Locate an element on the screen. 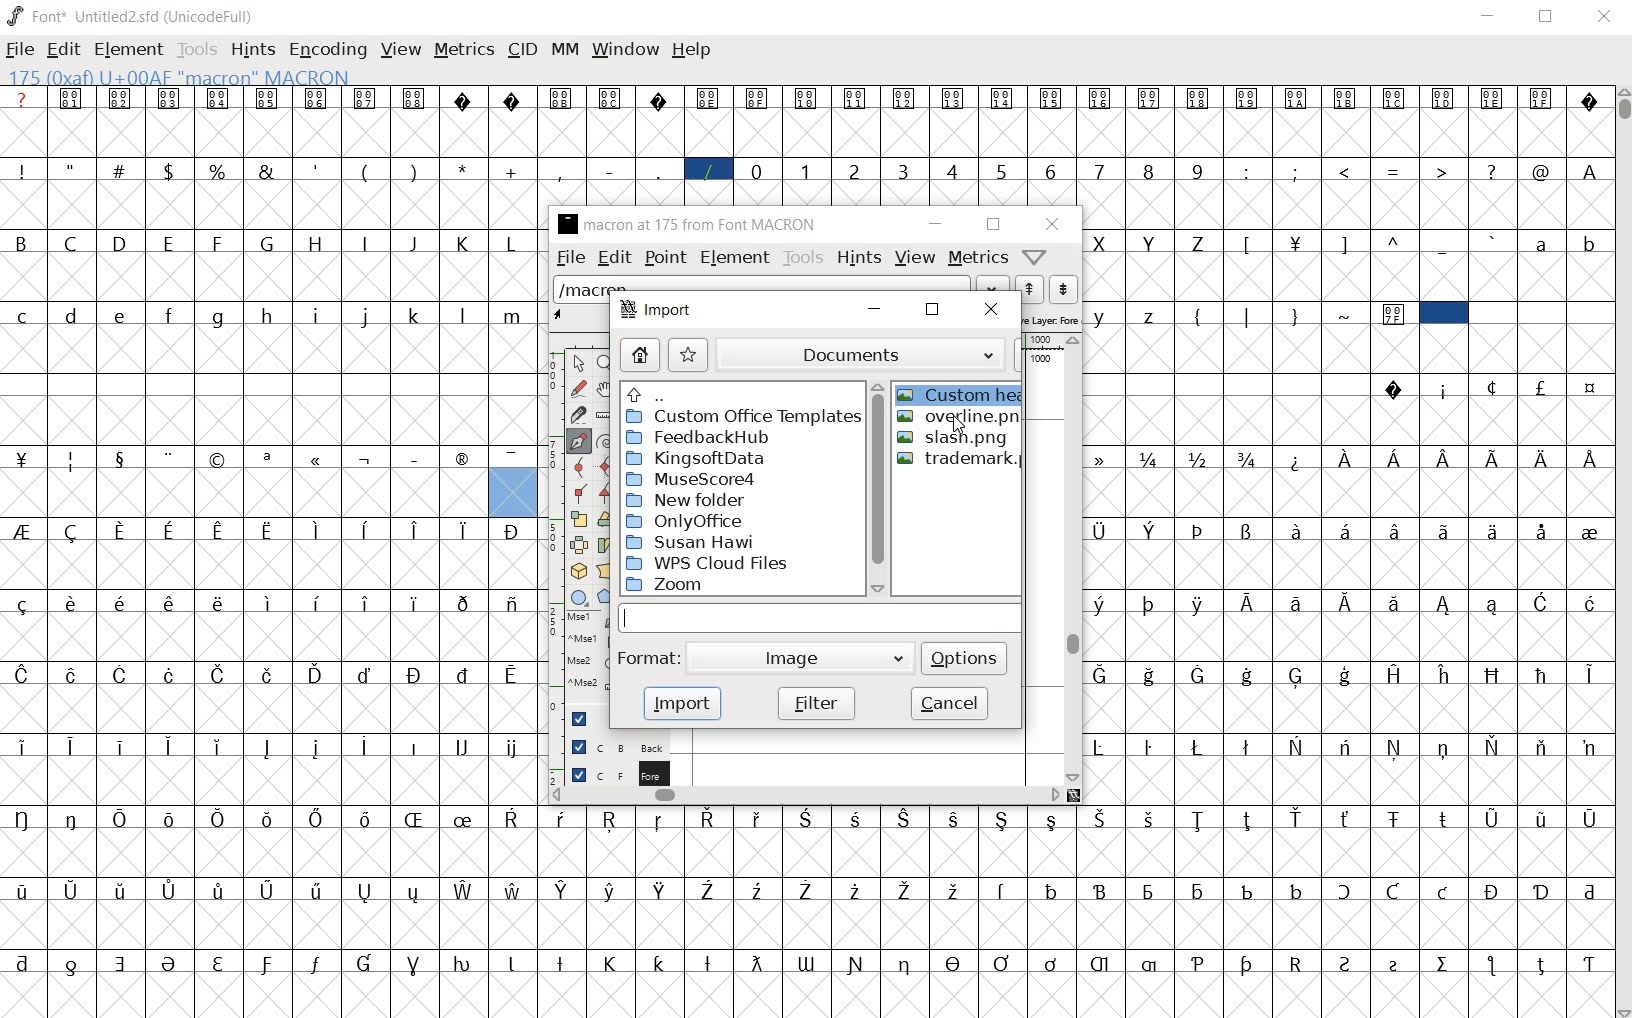  Symbol is located at coordinates (957, 817).